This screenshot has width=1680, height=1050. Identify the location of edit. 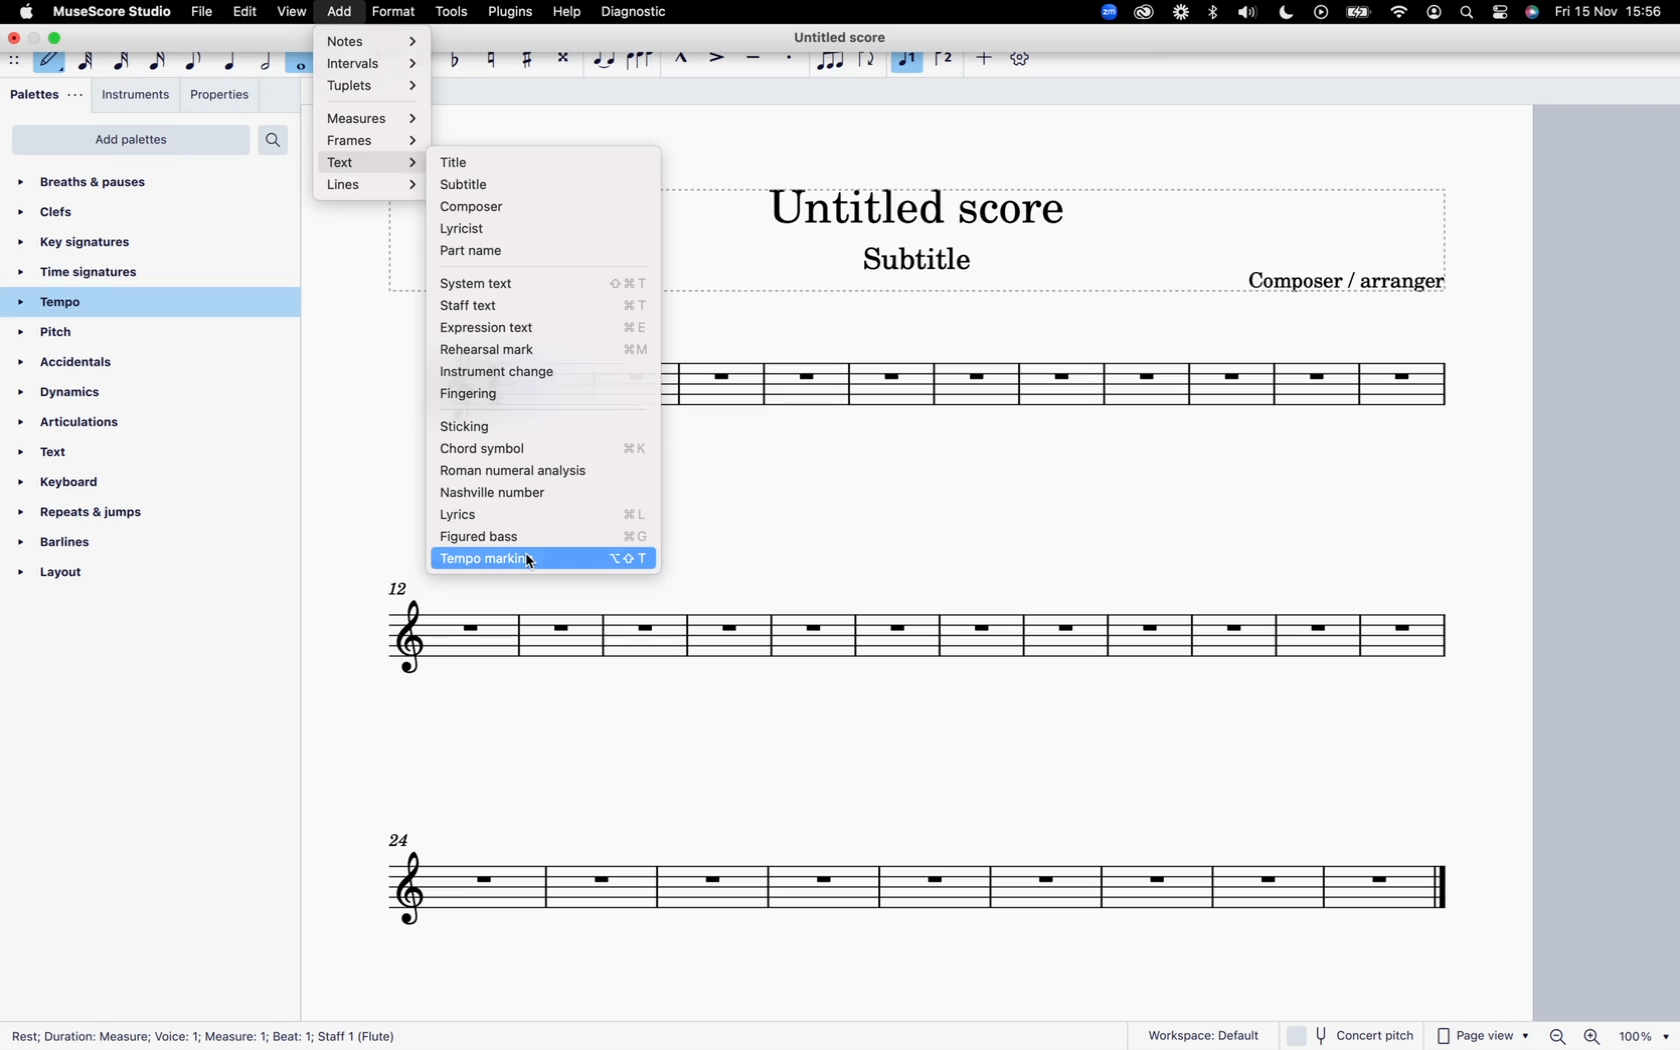
(245, 11).